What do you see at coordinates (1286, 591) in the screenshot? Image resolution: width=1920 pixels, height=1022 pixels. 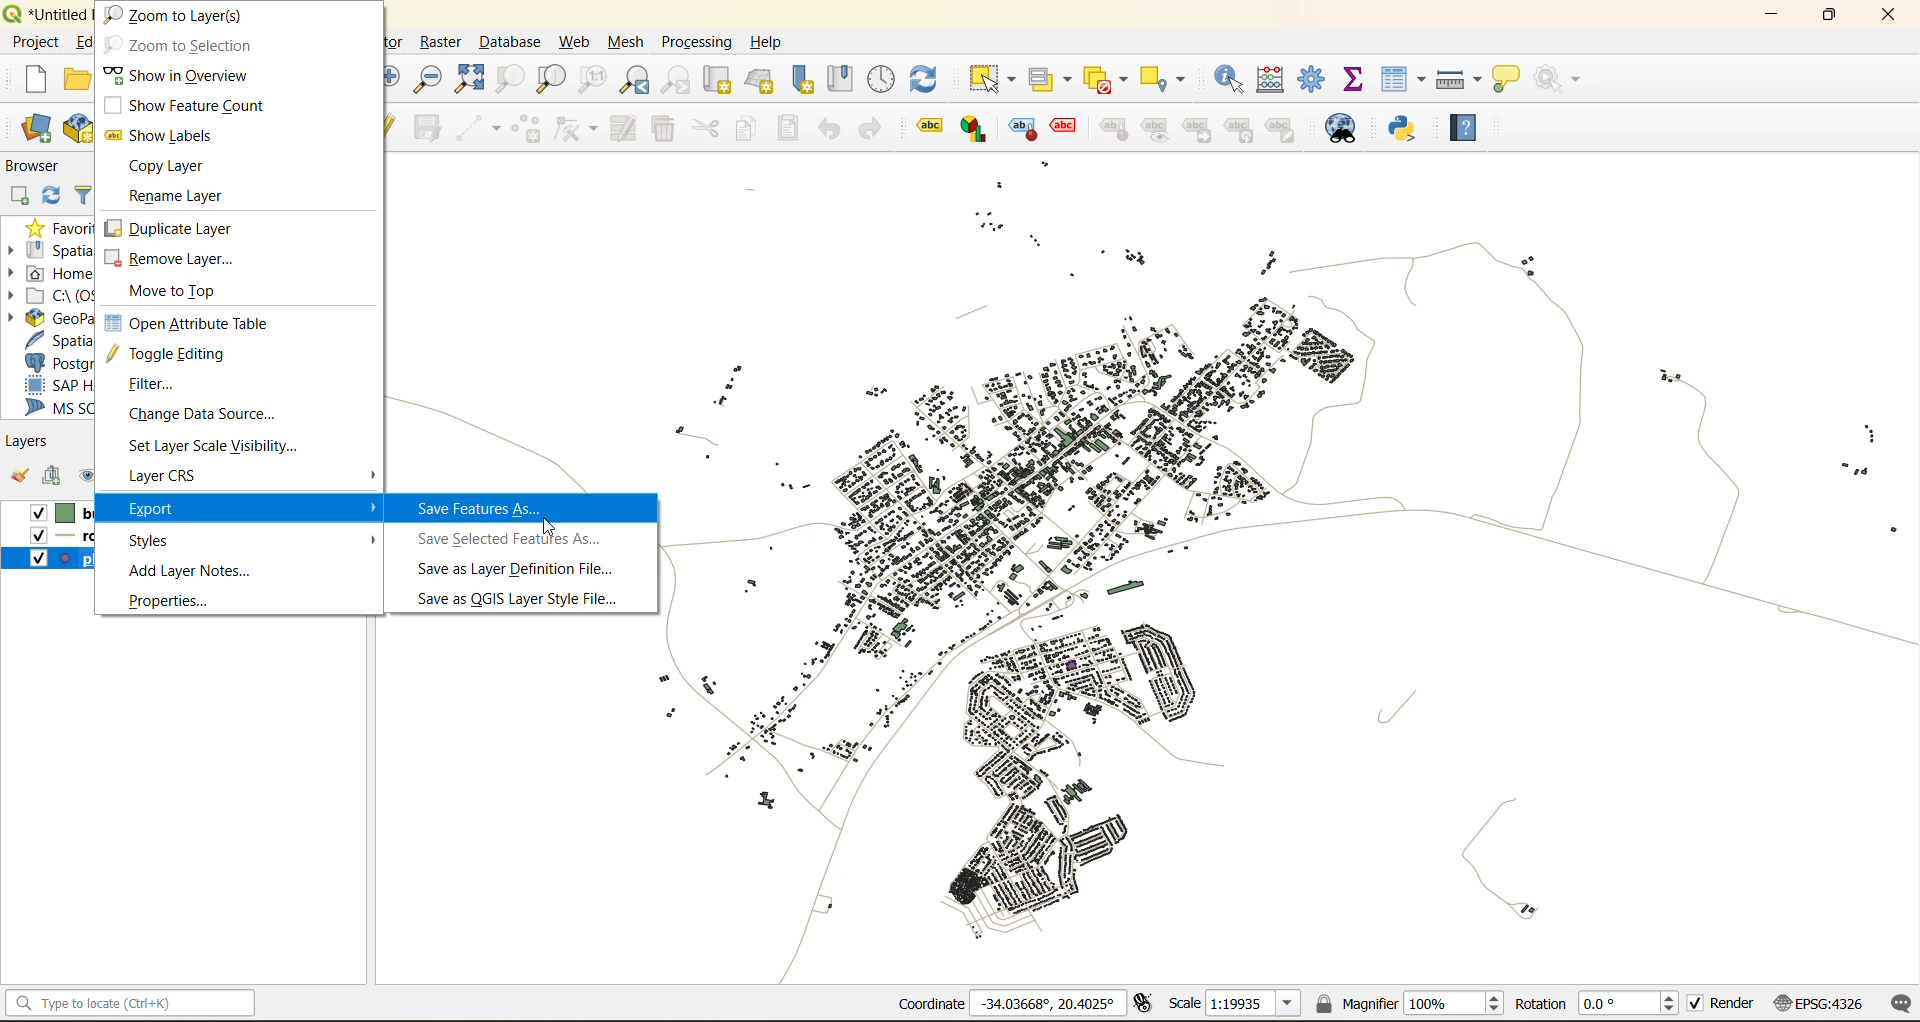 I see `map` at bounding box center [1286, 591].